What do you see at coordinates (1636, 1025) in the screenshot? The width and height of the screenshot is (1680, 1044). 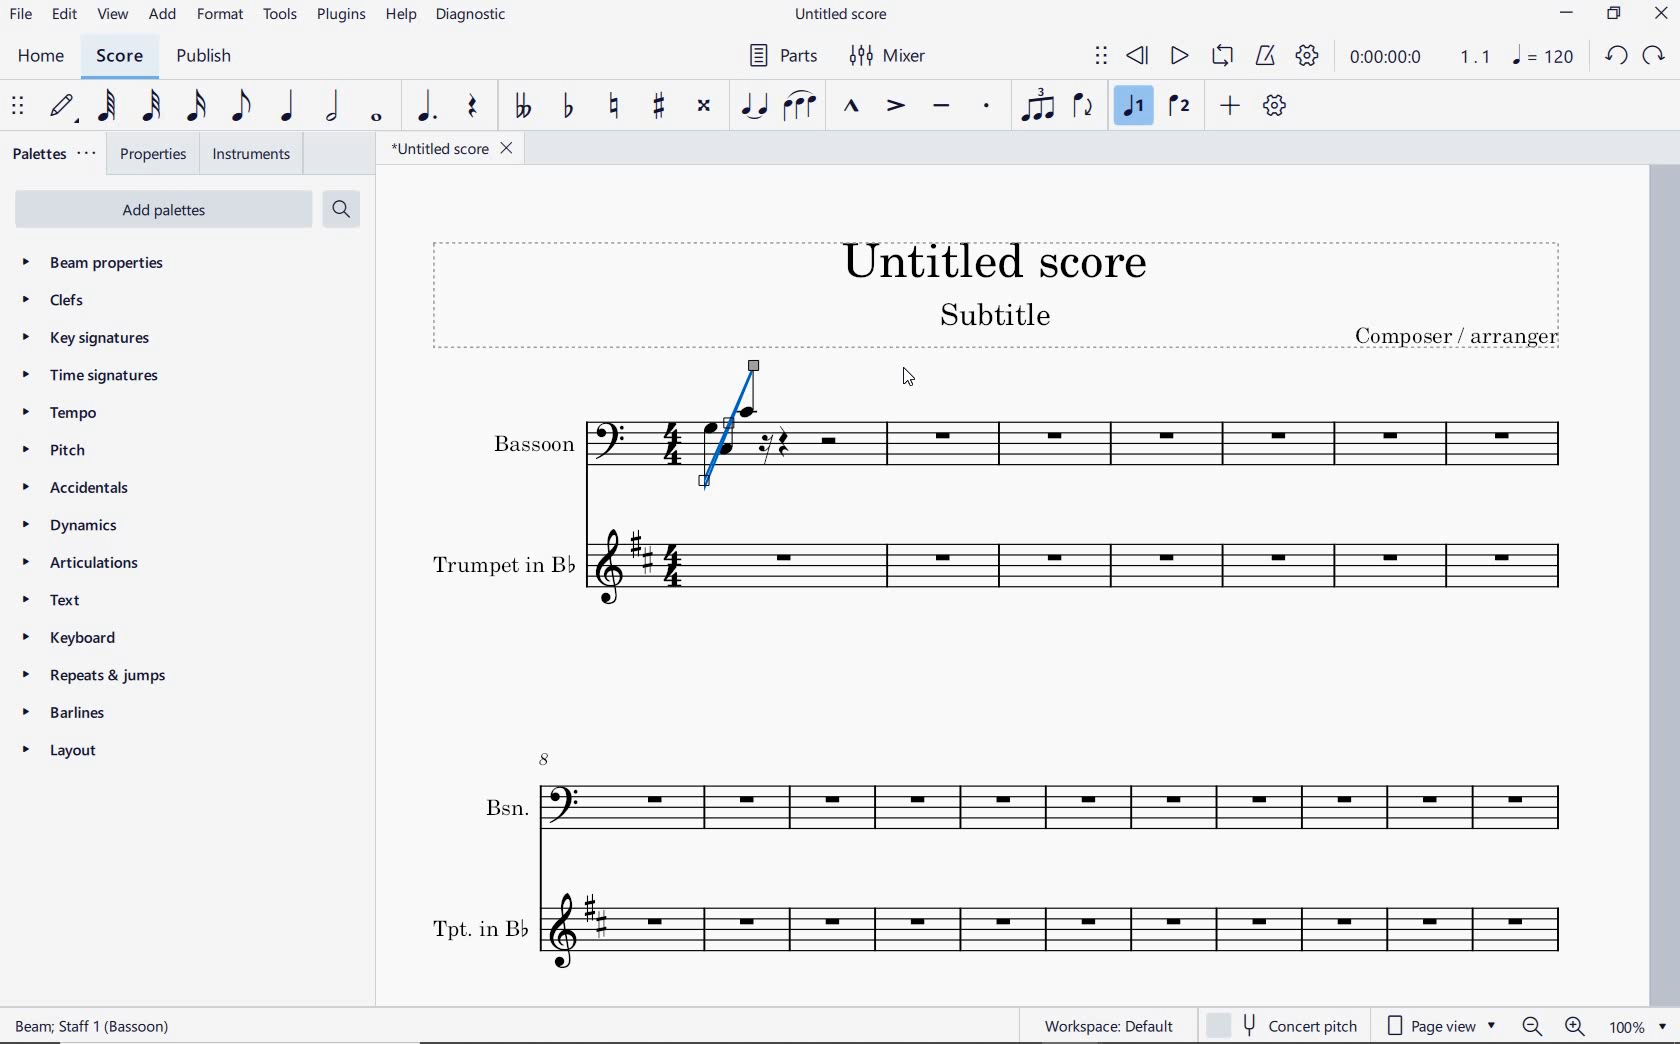 I see `zoom factor` at bounding box center [1636, 1025].